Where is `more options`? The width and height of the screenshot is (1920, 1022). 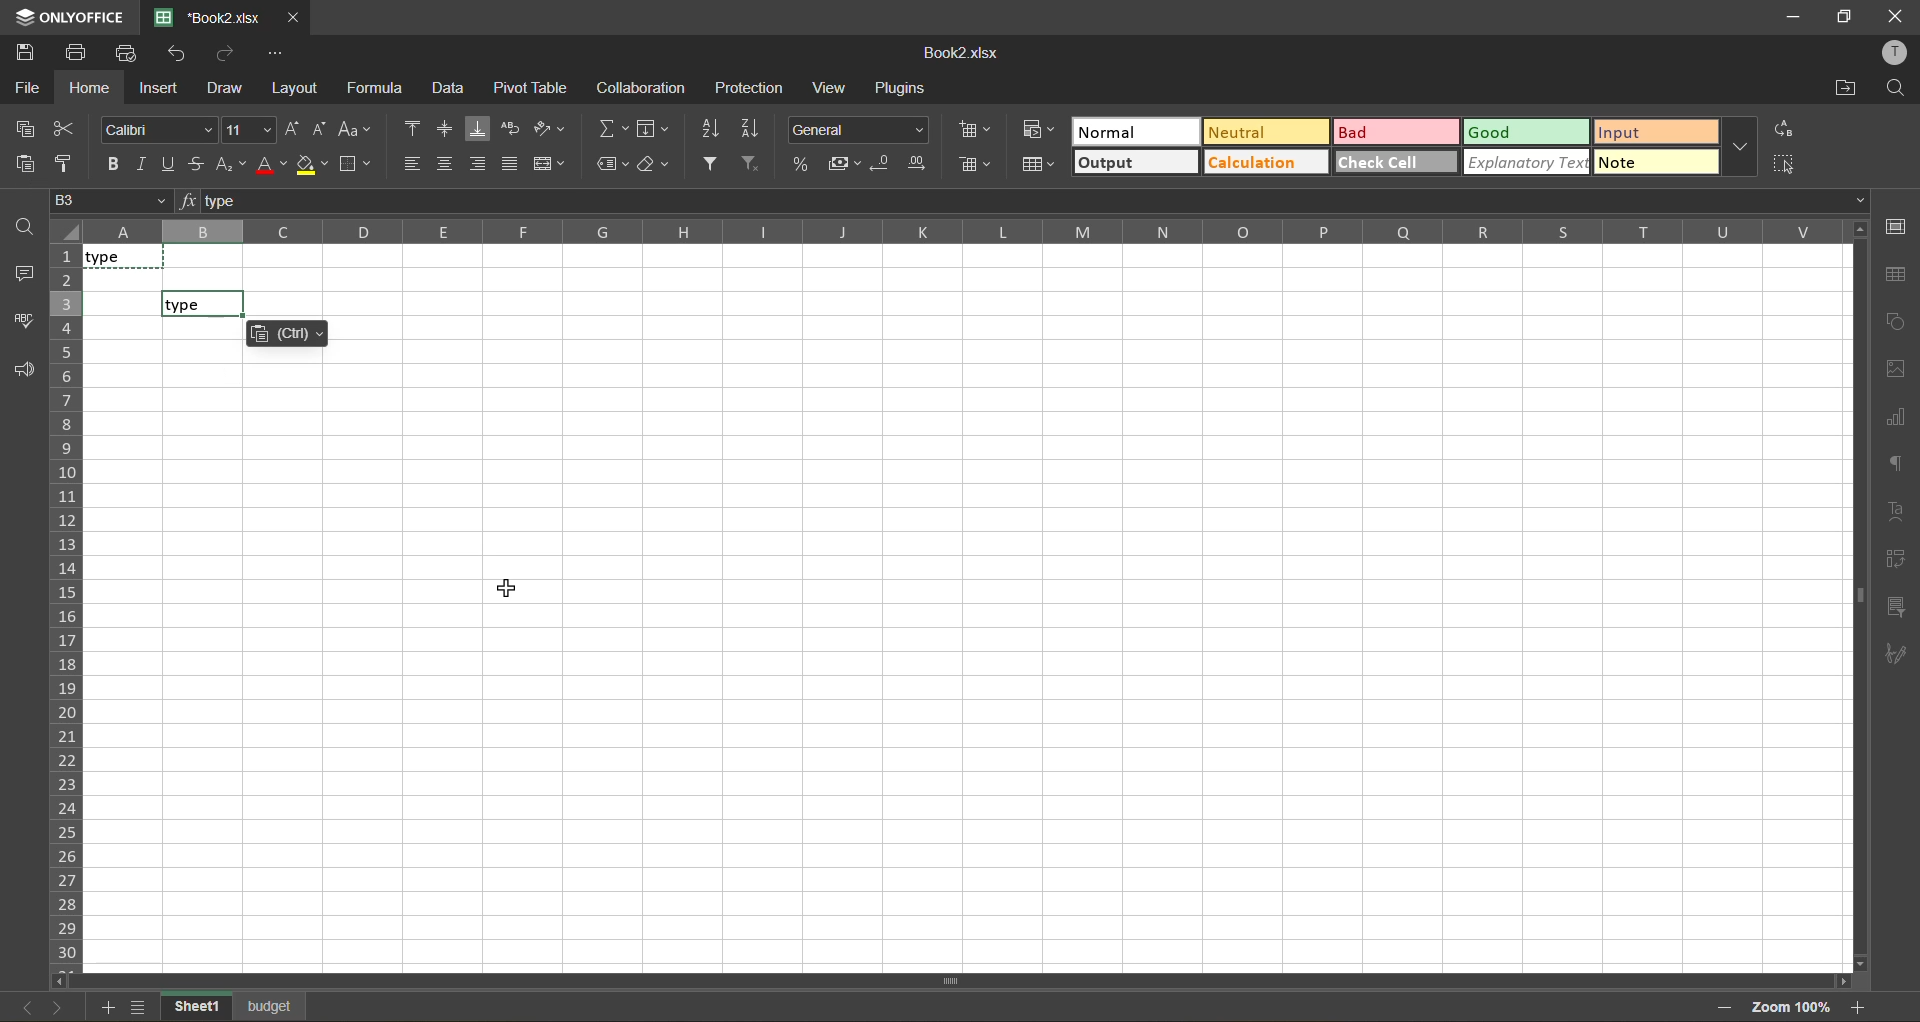
more options is located at coordinates (1739, 147).